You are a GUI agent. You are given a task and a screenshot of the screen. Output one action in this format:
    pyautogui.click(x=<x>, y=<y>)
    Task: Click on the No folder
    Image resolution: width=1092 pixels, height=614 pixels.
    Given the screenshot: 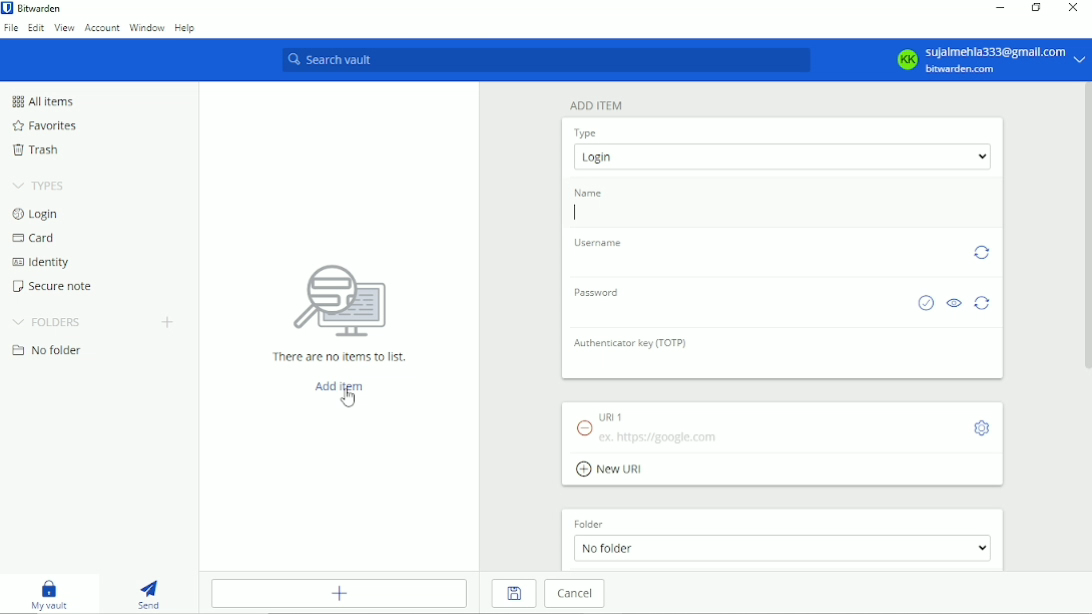 What is the action you would take?
    pyautogui.click(x=47, y=350)
    